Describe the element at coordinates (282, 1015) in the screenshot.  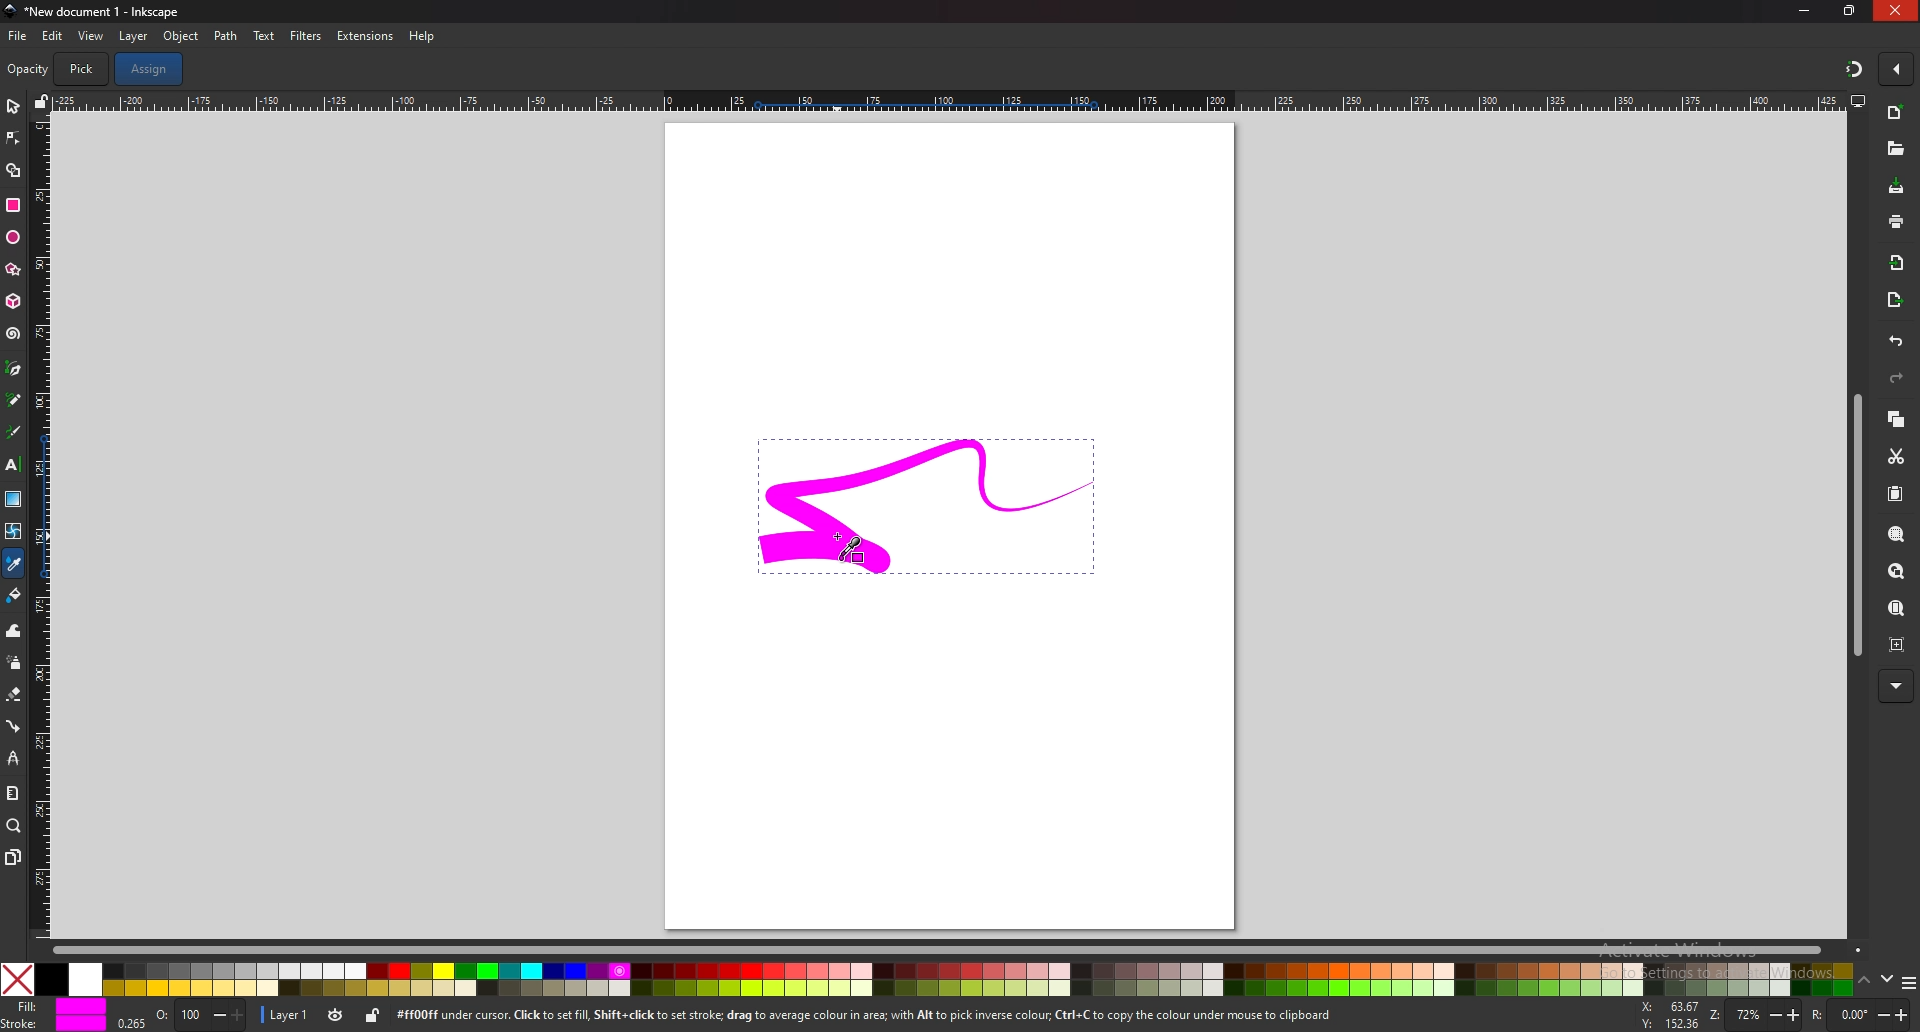
I see `layer` at that location.